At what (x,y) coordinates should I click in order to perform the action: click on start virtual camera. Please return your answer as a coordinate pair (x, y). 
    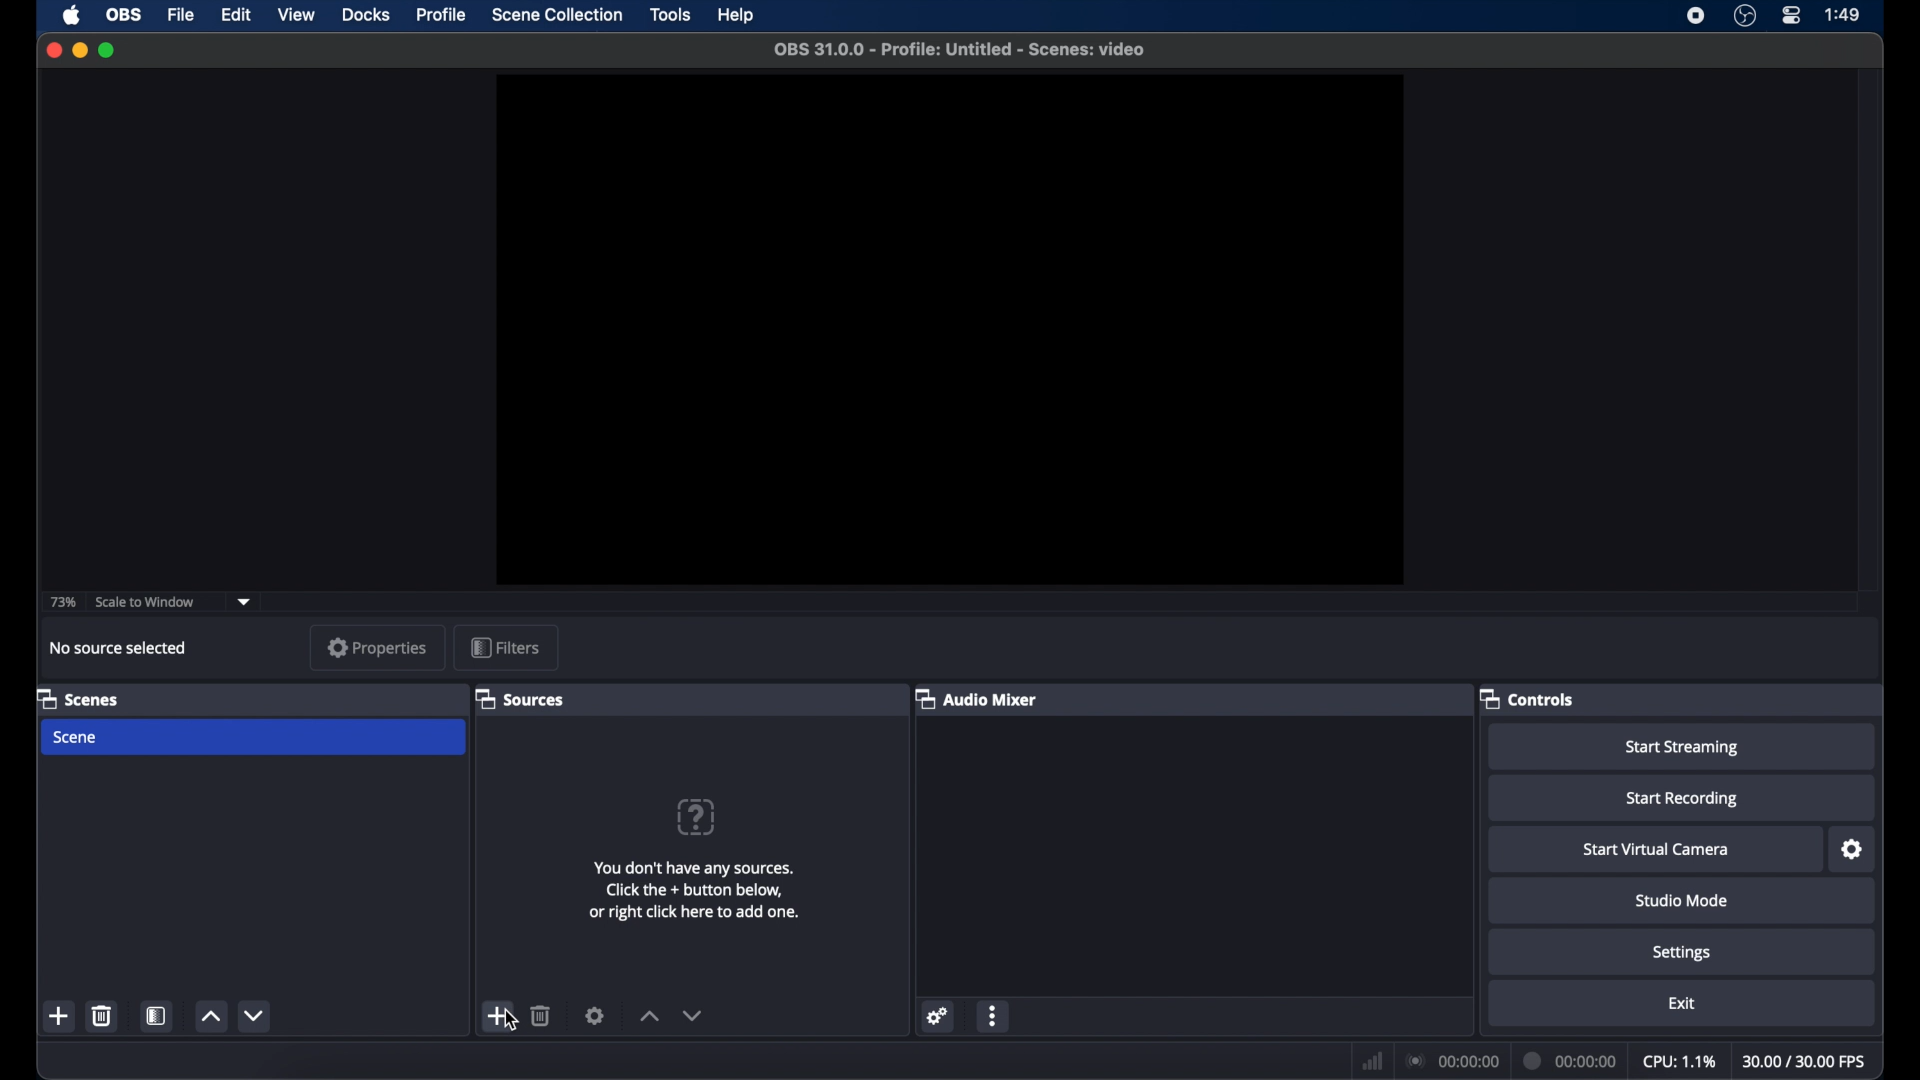
    Looking at the image, I should click on (1657, 849).